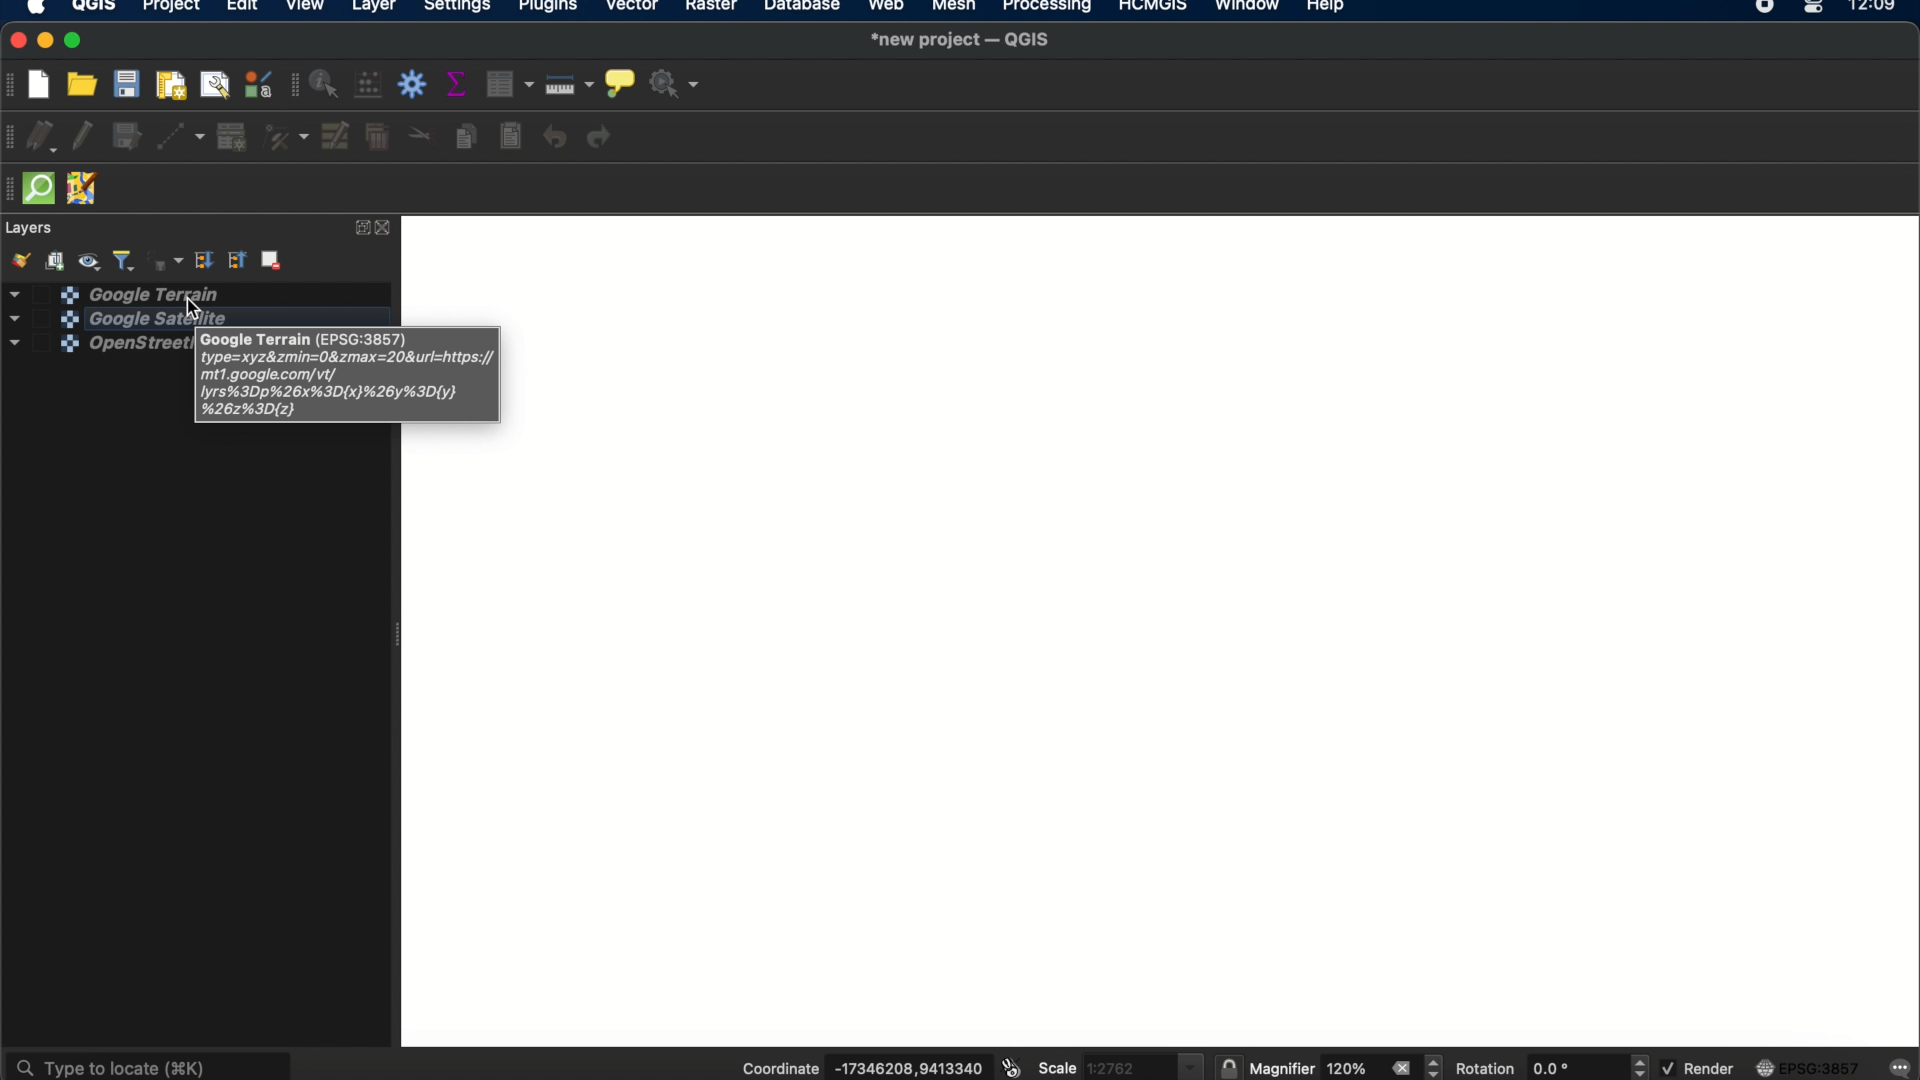  I want to click on magnifier 120%, so click(1313, 1069).